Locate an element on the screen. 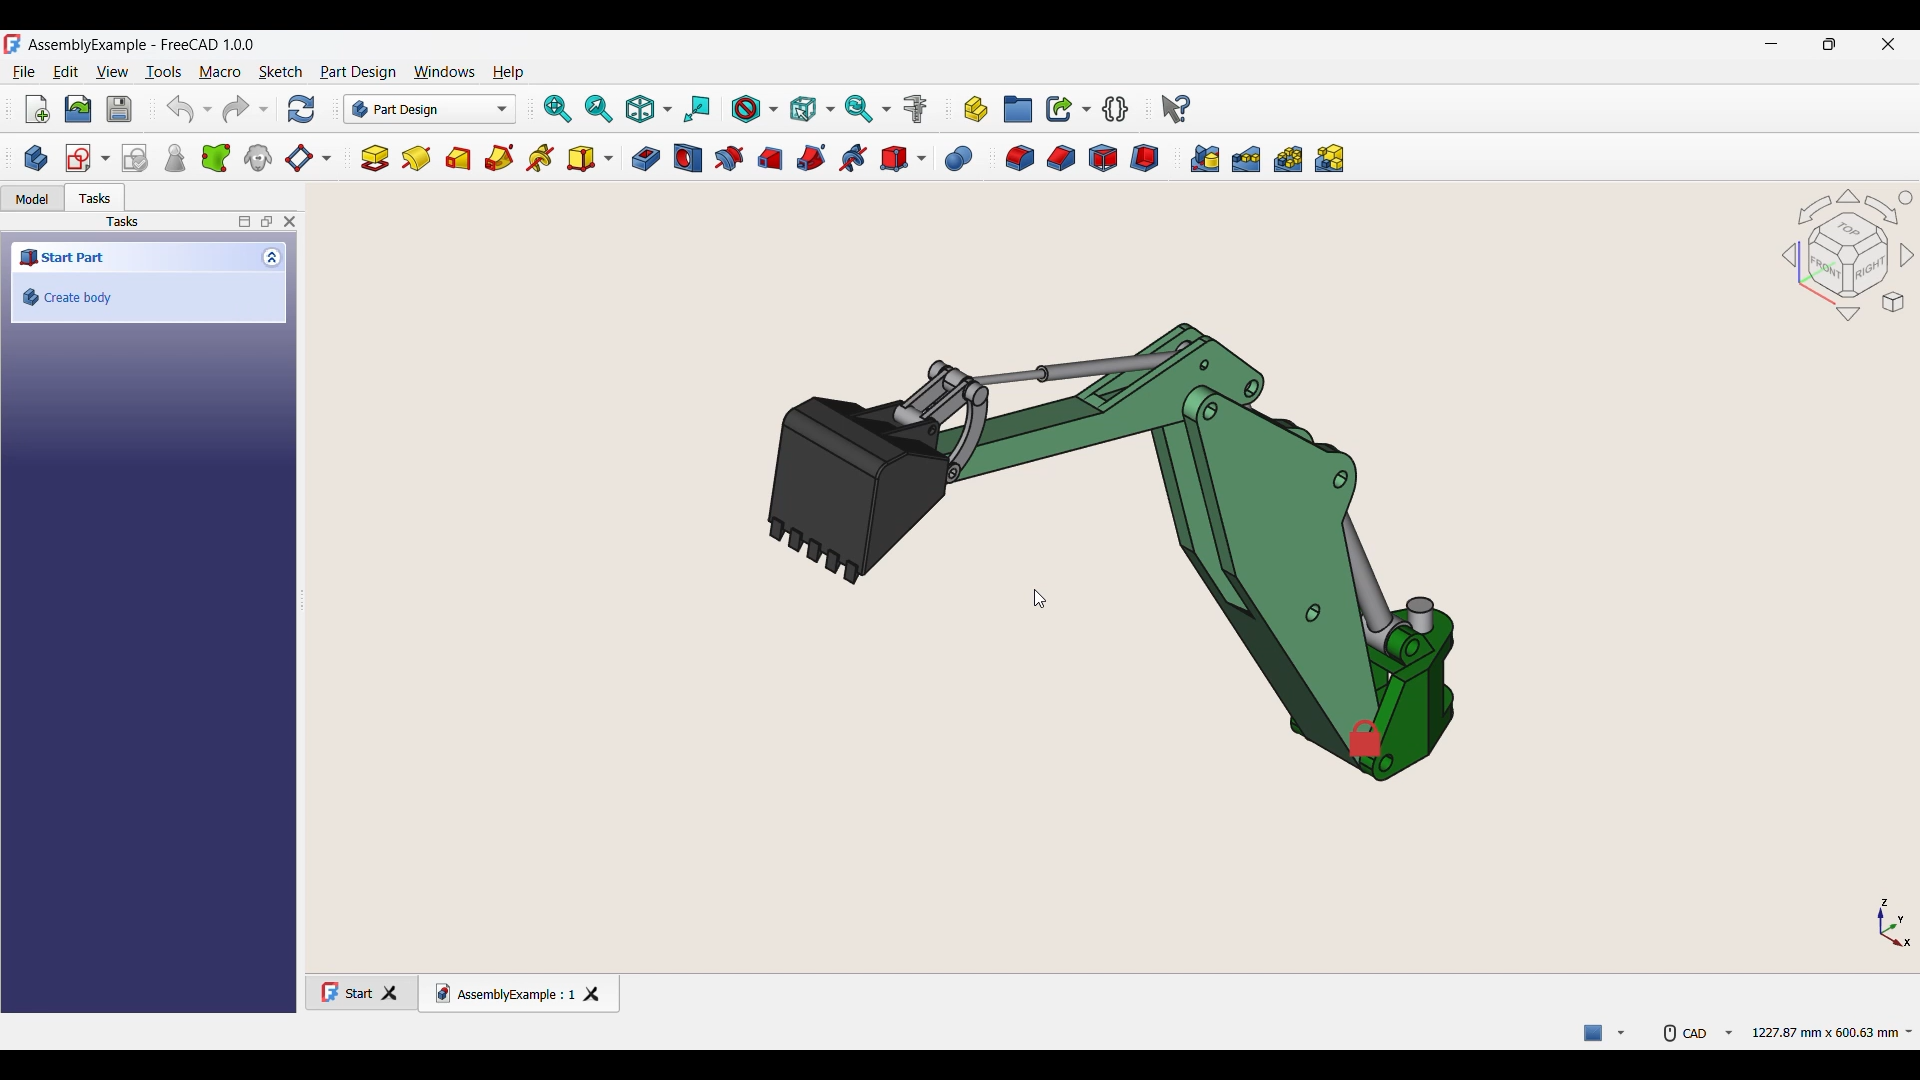  Sketch menu  is located at coordinates (281, 73).